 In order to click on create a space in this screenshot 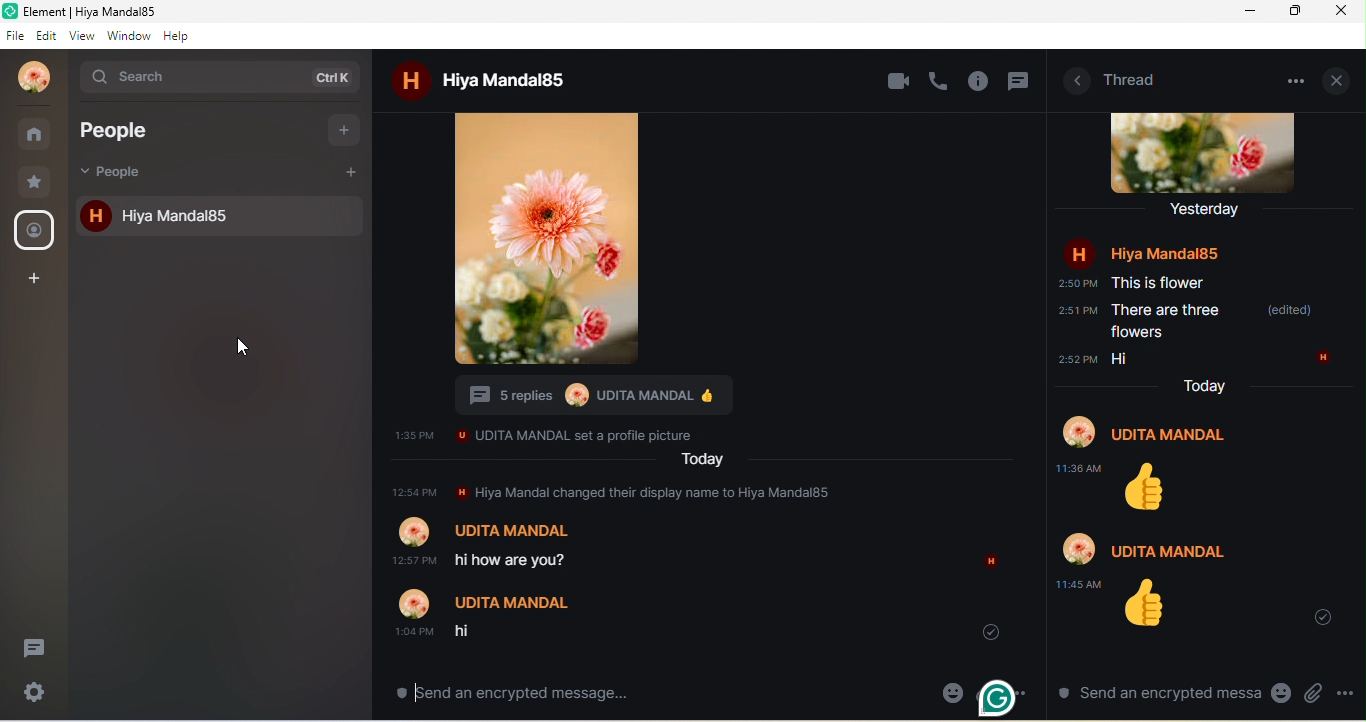, I will do `click(35, 279)`.